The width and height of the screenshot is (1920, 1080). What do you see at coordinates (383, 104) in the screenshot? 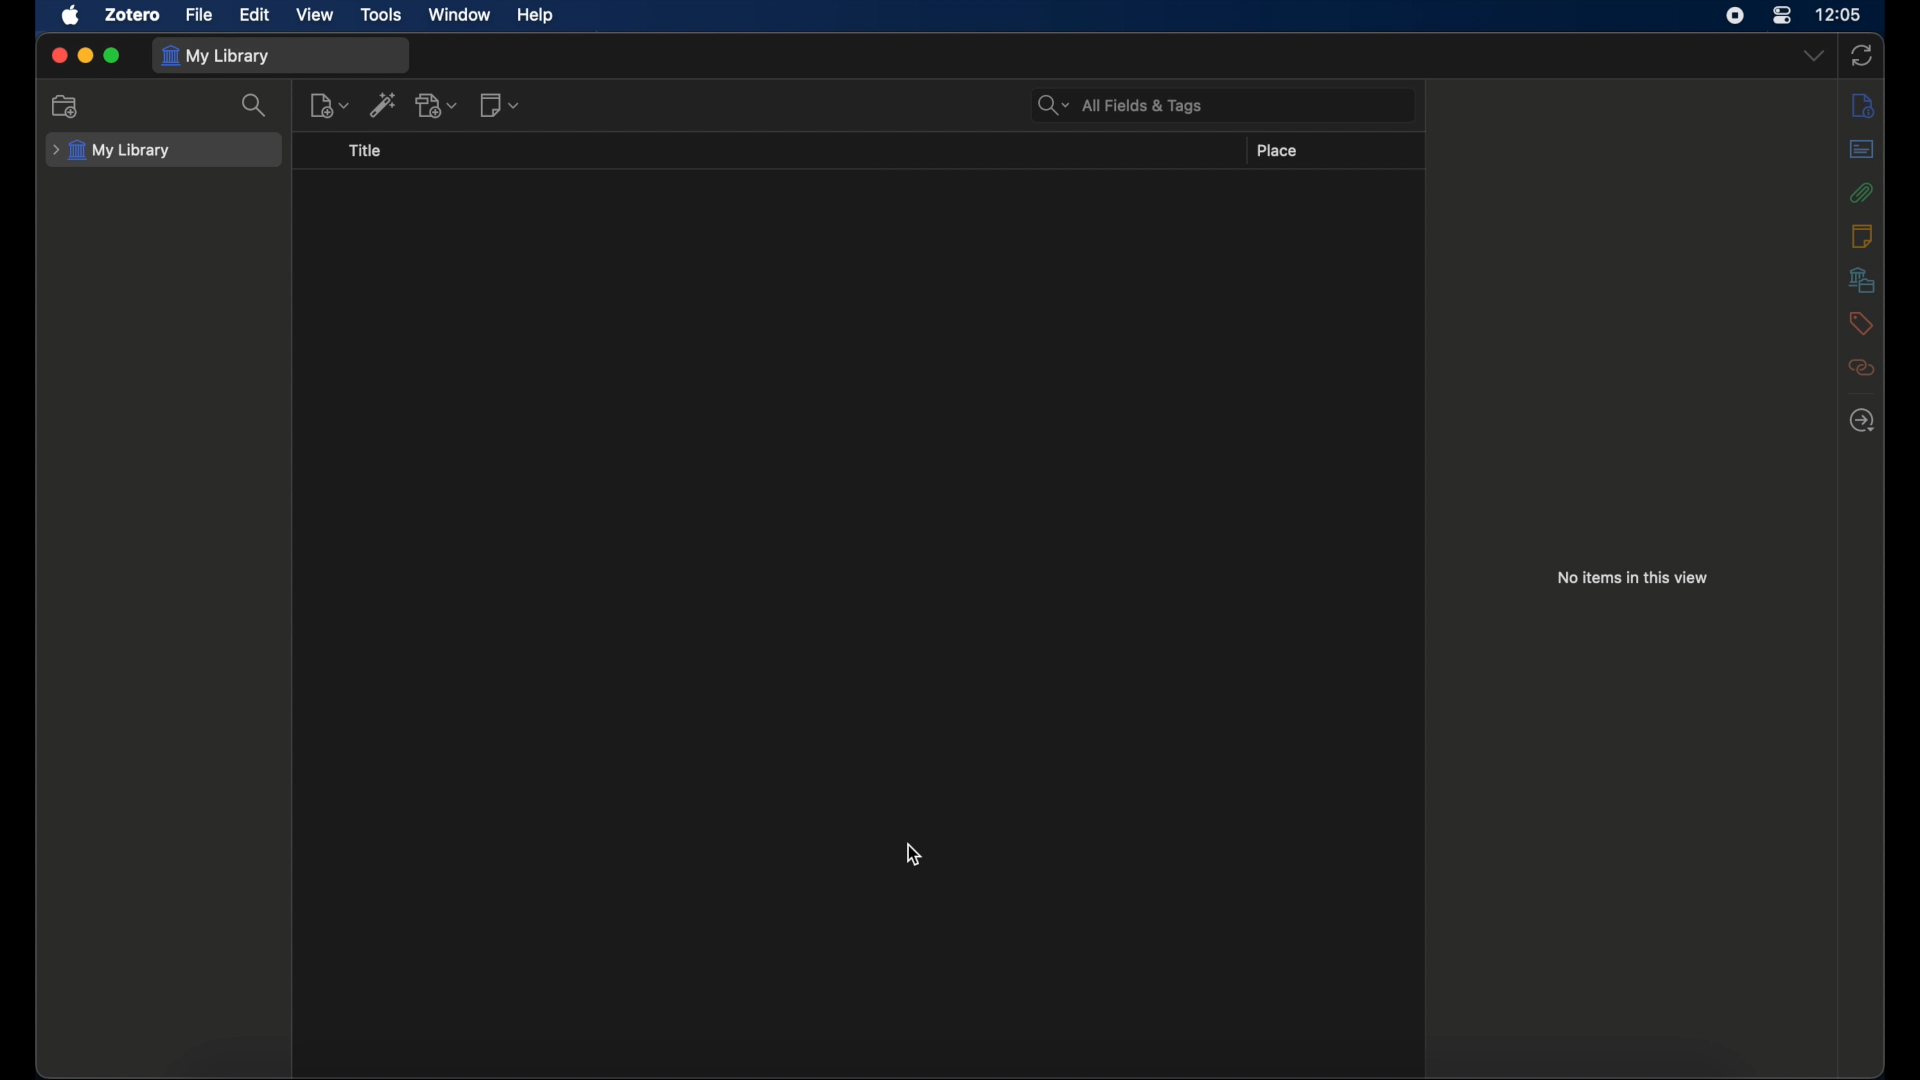
I see `add item by identifier` at bounding box center [383, 104].